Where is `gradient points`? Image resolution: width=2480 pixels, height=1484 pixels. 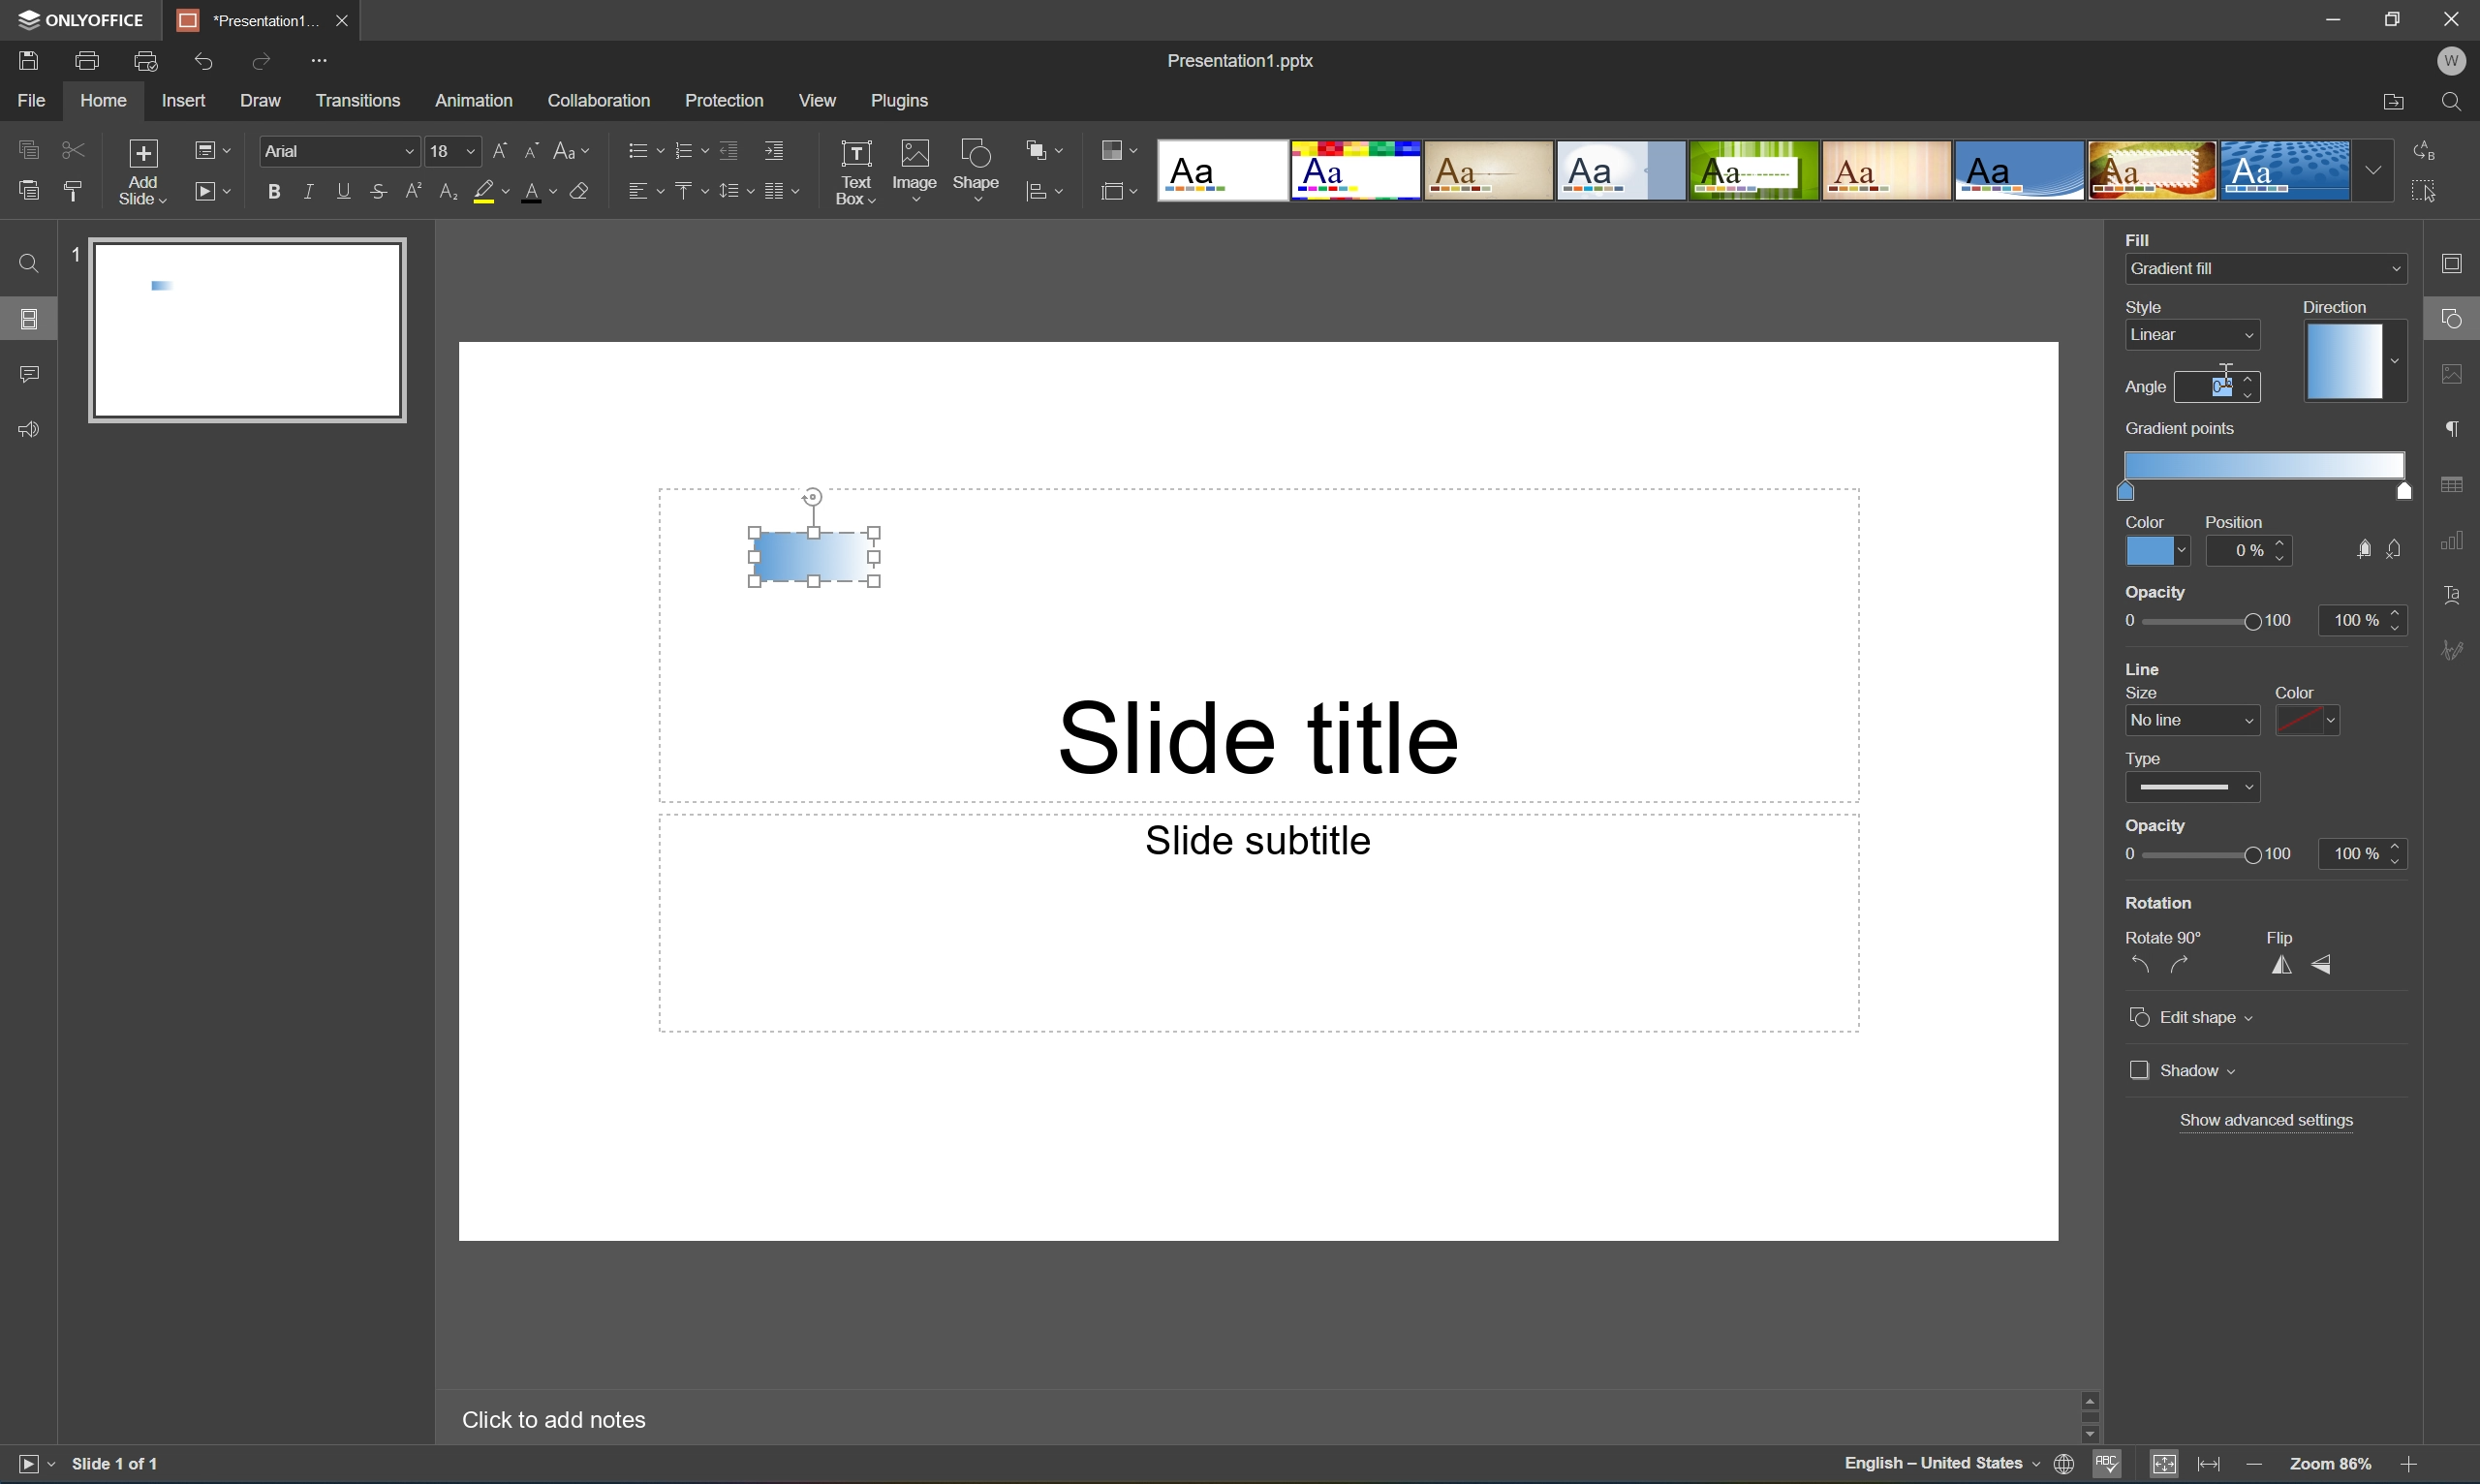 gradient points is located at coordinates (2183, 429).